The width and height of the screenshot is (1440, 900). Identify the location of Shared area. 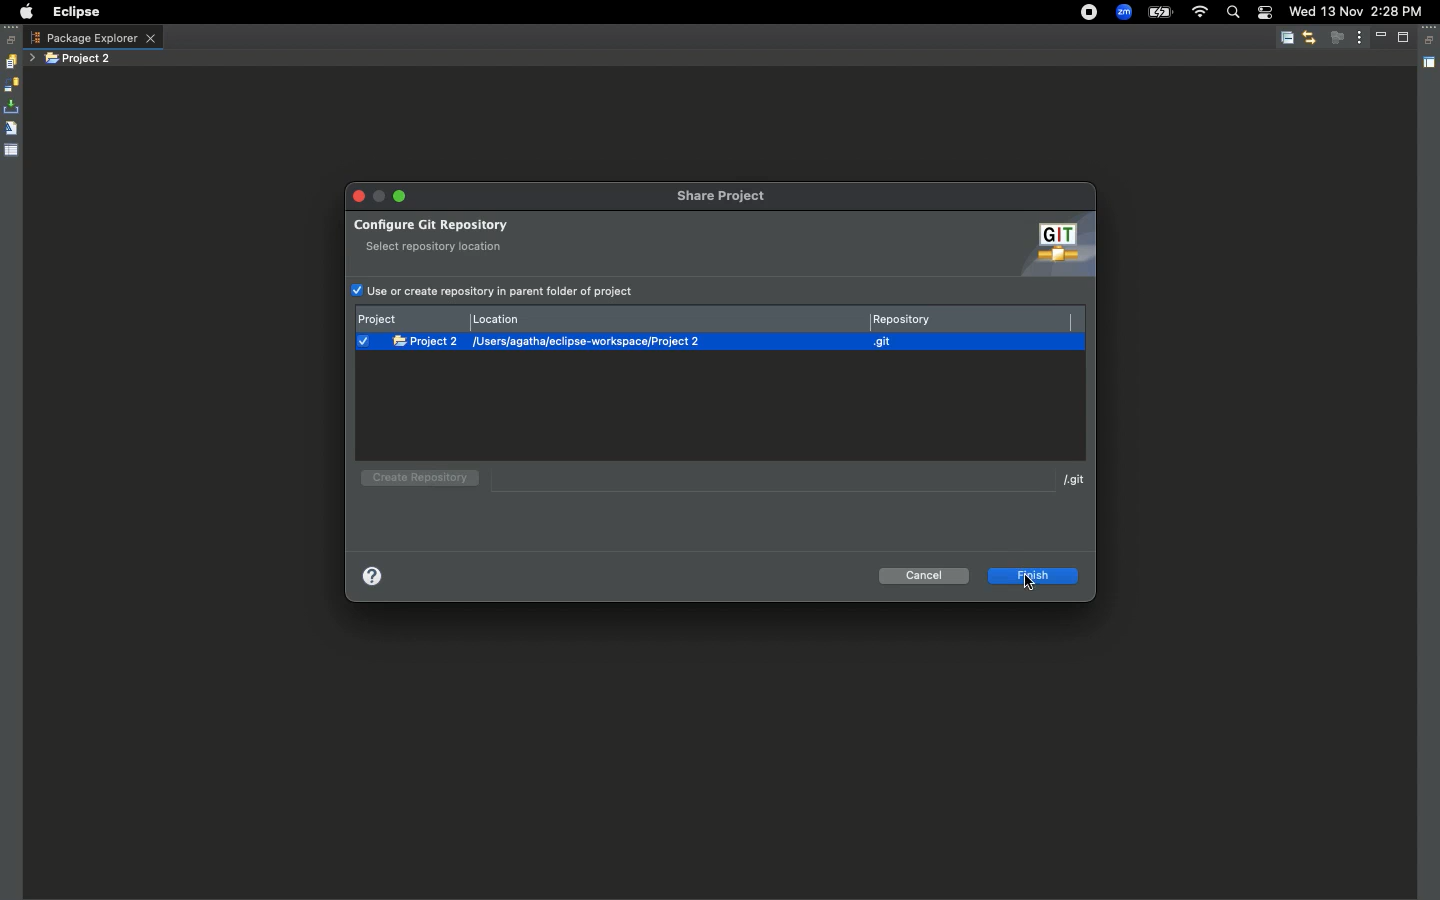
(1431, 66).